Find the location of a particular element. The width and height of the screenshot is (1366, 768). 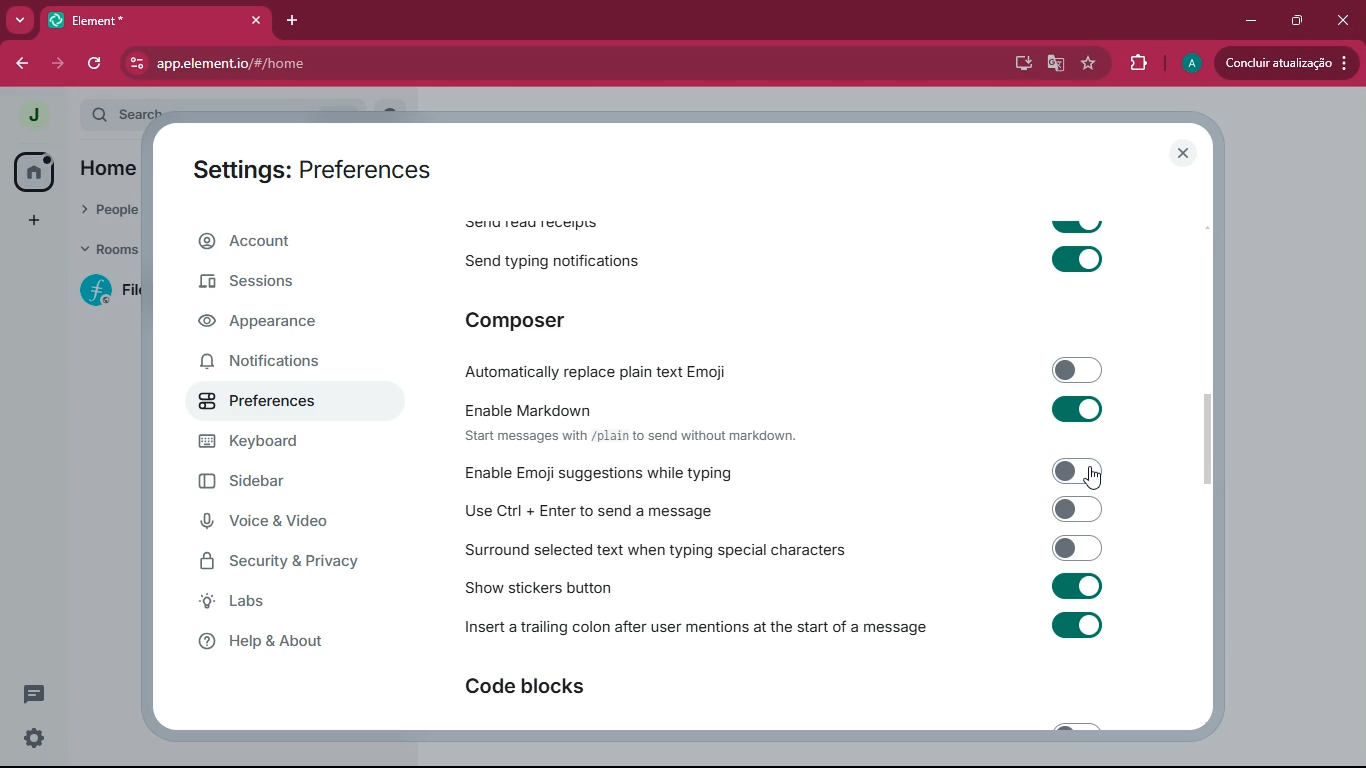

favourite is located at coordinates (1087, 63).